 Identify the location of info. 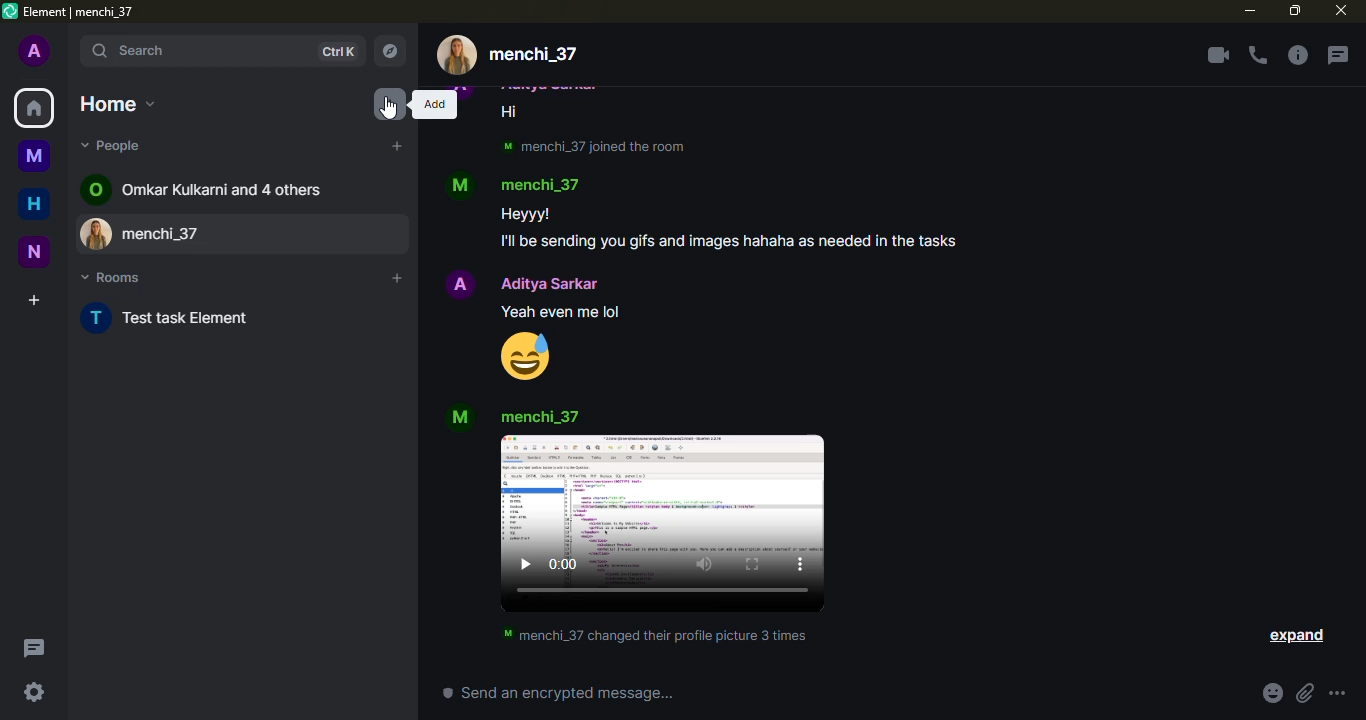
(1297, 55).